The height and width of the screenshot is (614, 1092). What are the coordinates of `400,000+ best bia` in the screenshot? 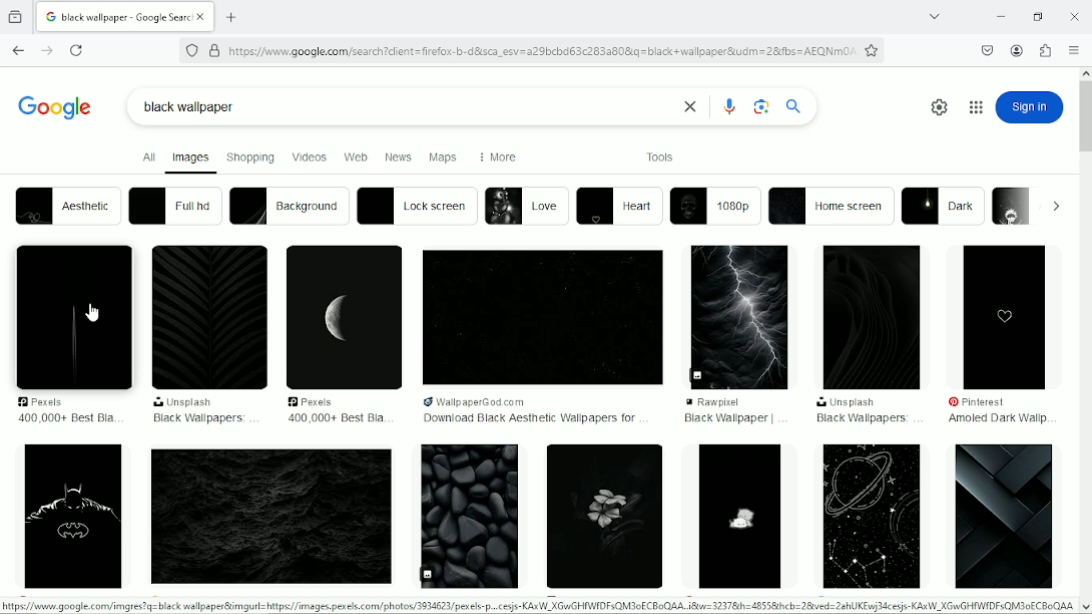 It's located at (66, 418).